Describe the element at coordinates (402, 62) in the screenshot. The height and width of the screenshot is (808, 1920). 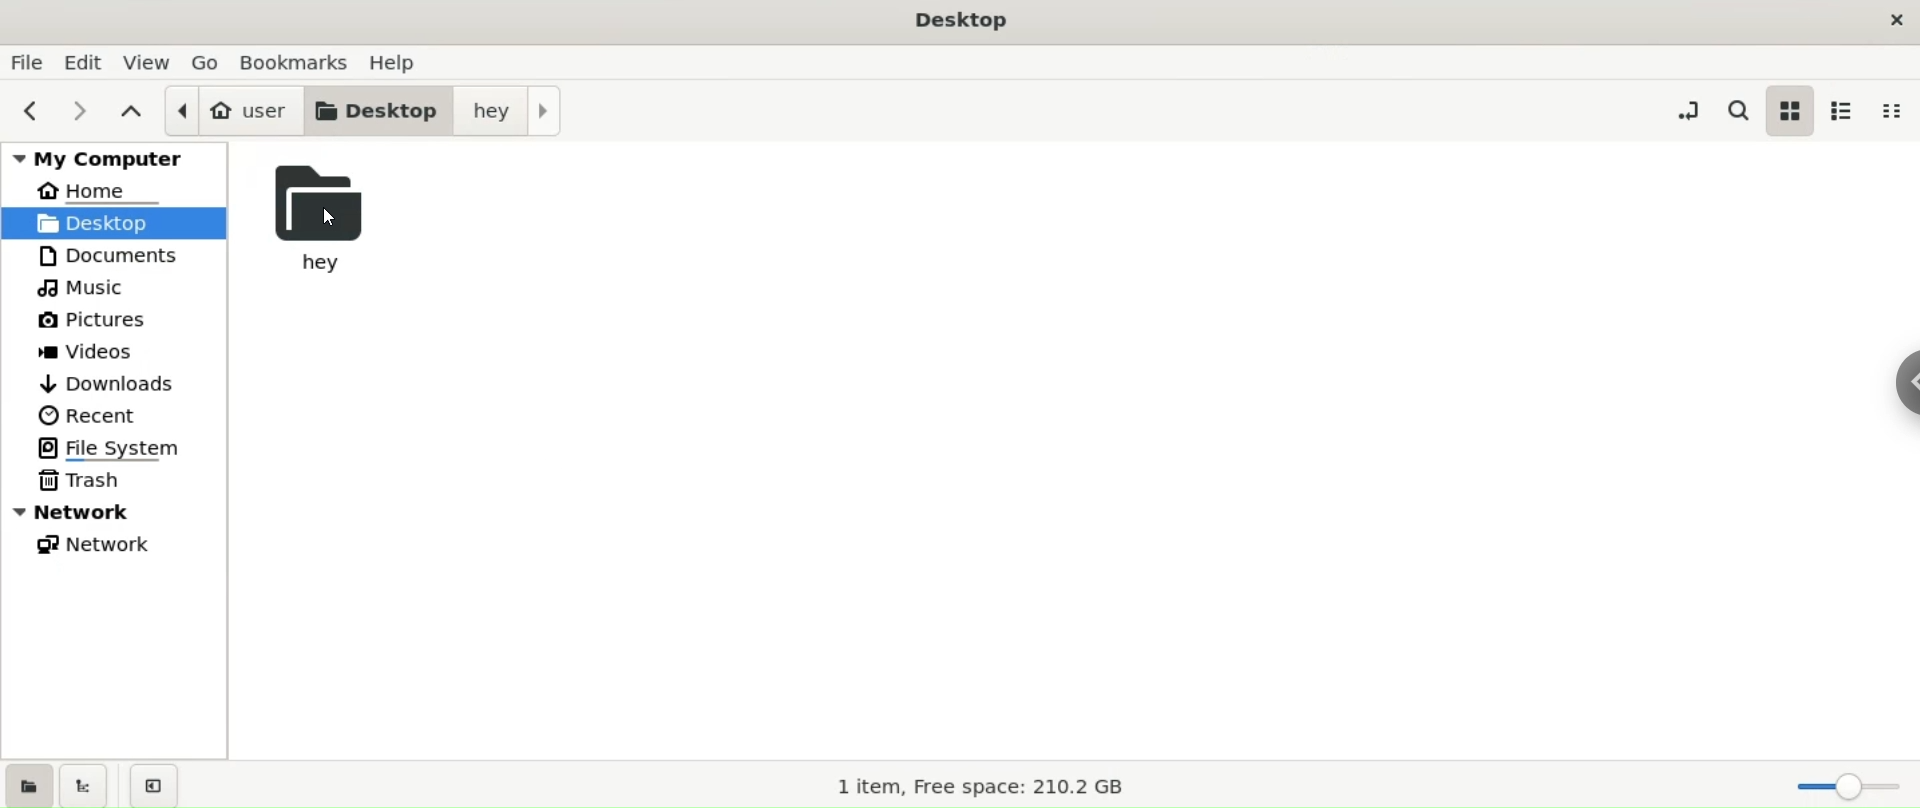
I see `help` at that location.